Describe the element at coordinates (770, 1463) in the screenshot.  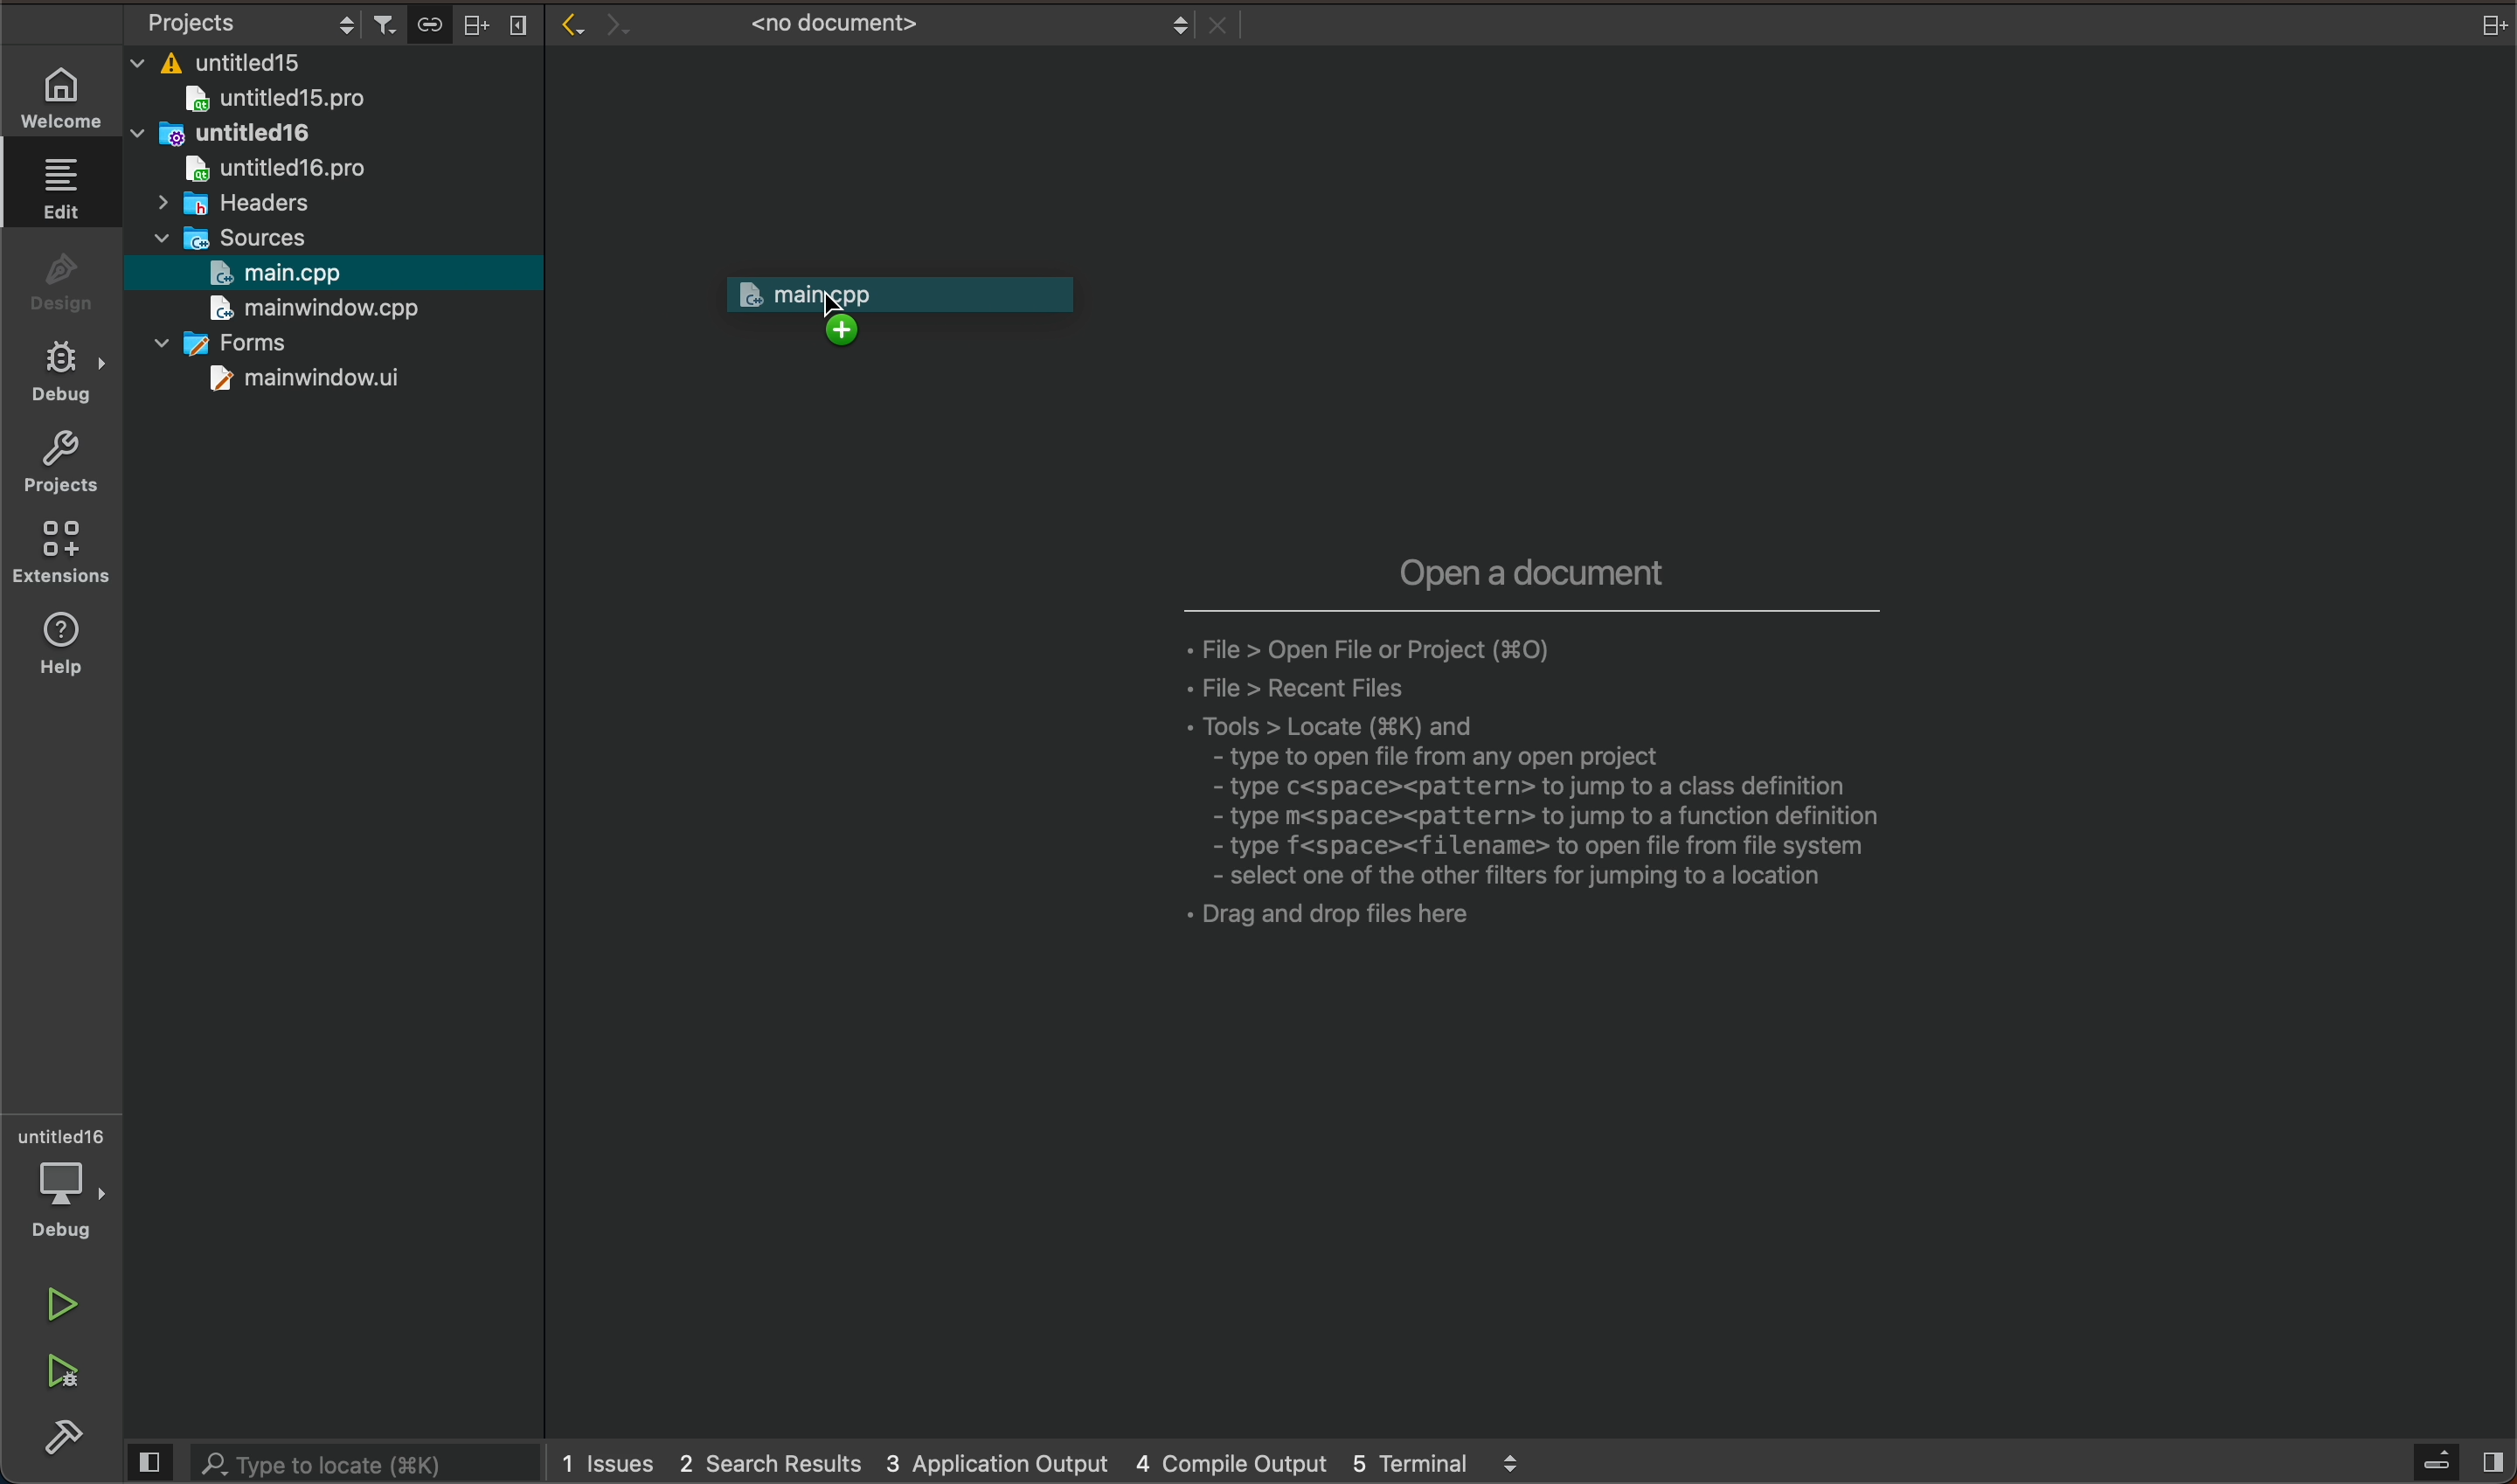
I see `2 search results` at that location.